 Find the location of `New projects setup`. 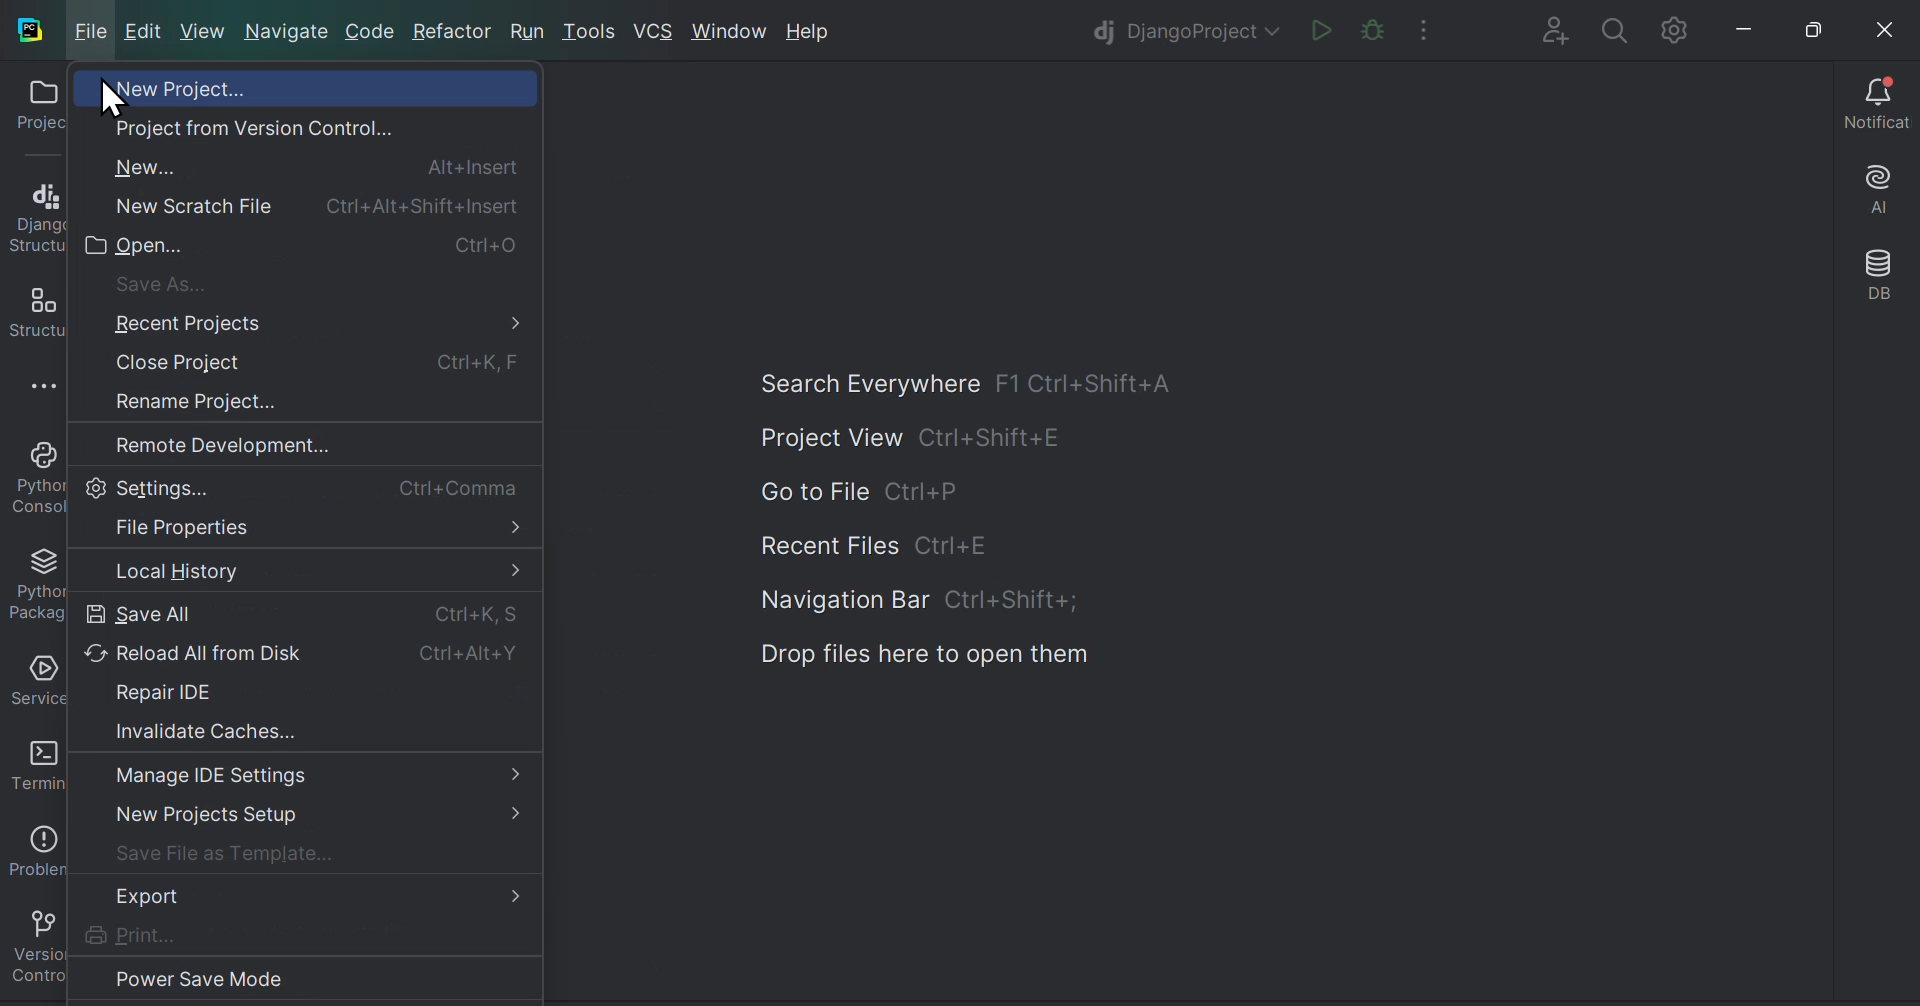

New projects setup is located at coordinates (319, 813).